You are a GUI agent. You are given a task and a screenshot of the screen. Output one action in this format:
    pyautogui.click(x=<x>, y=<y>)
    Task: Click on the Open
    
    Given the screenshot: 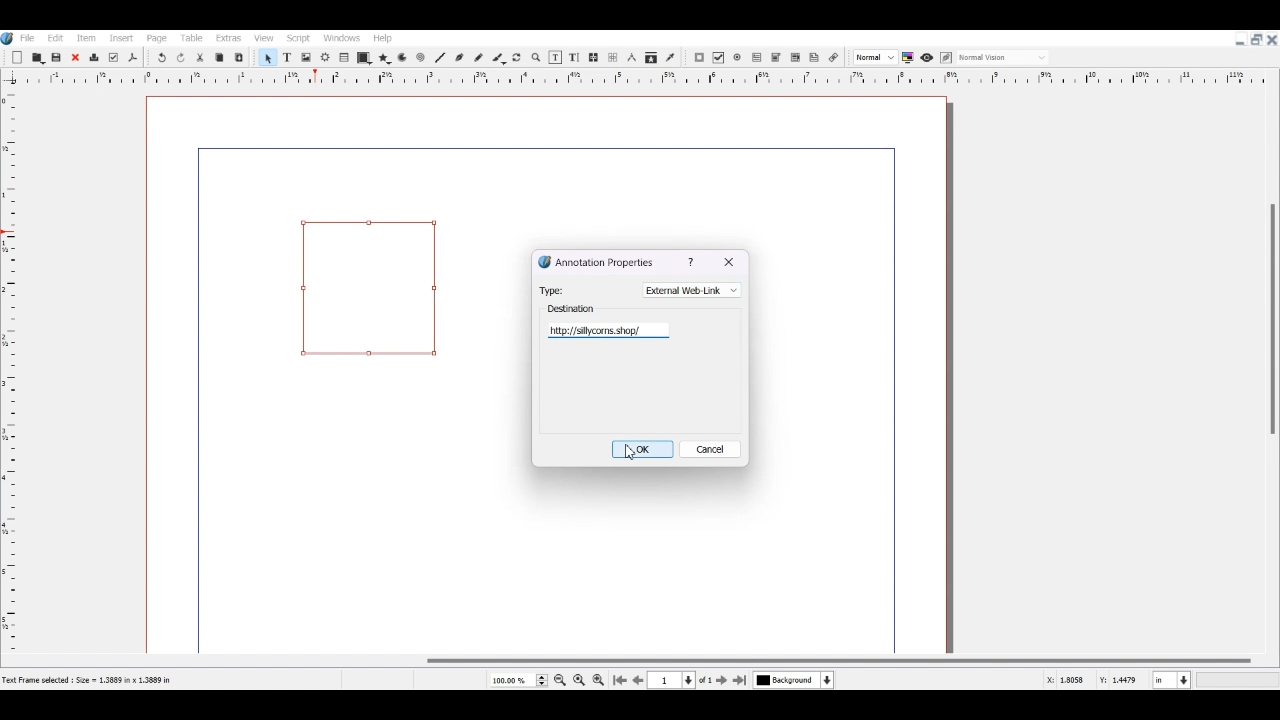 What is the action you would take?
    pyautogui.click(x=39, y=57)
    